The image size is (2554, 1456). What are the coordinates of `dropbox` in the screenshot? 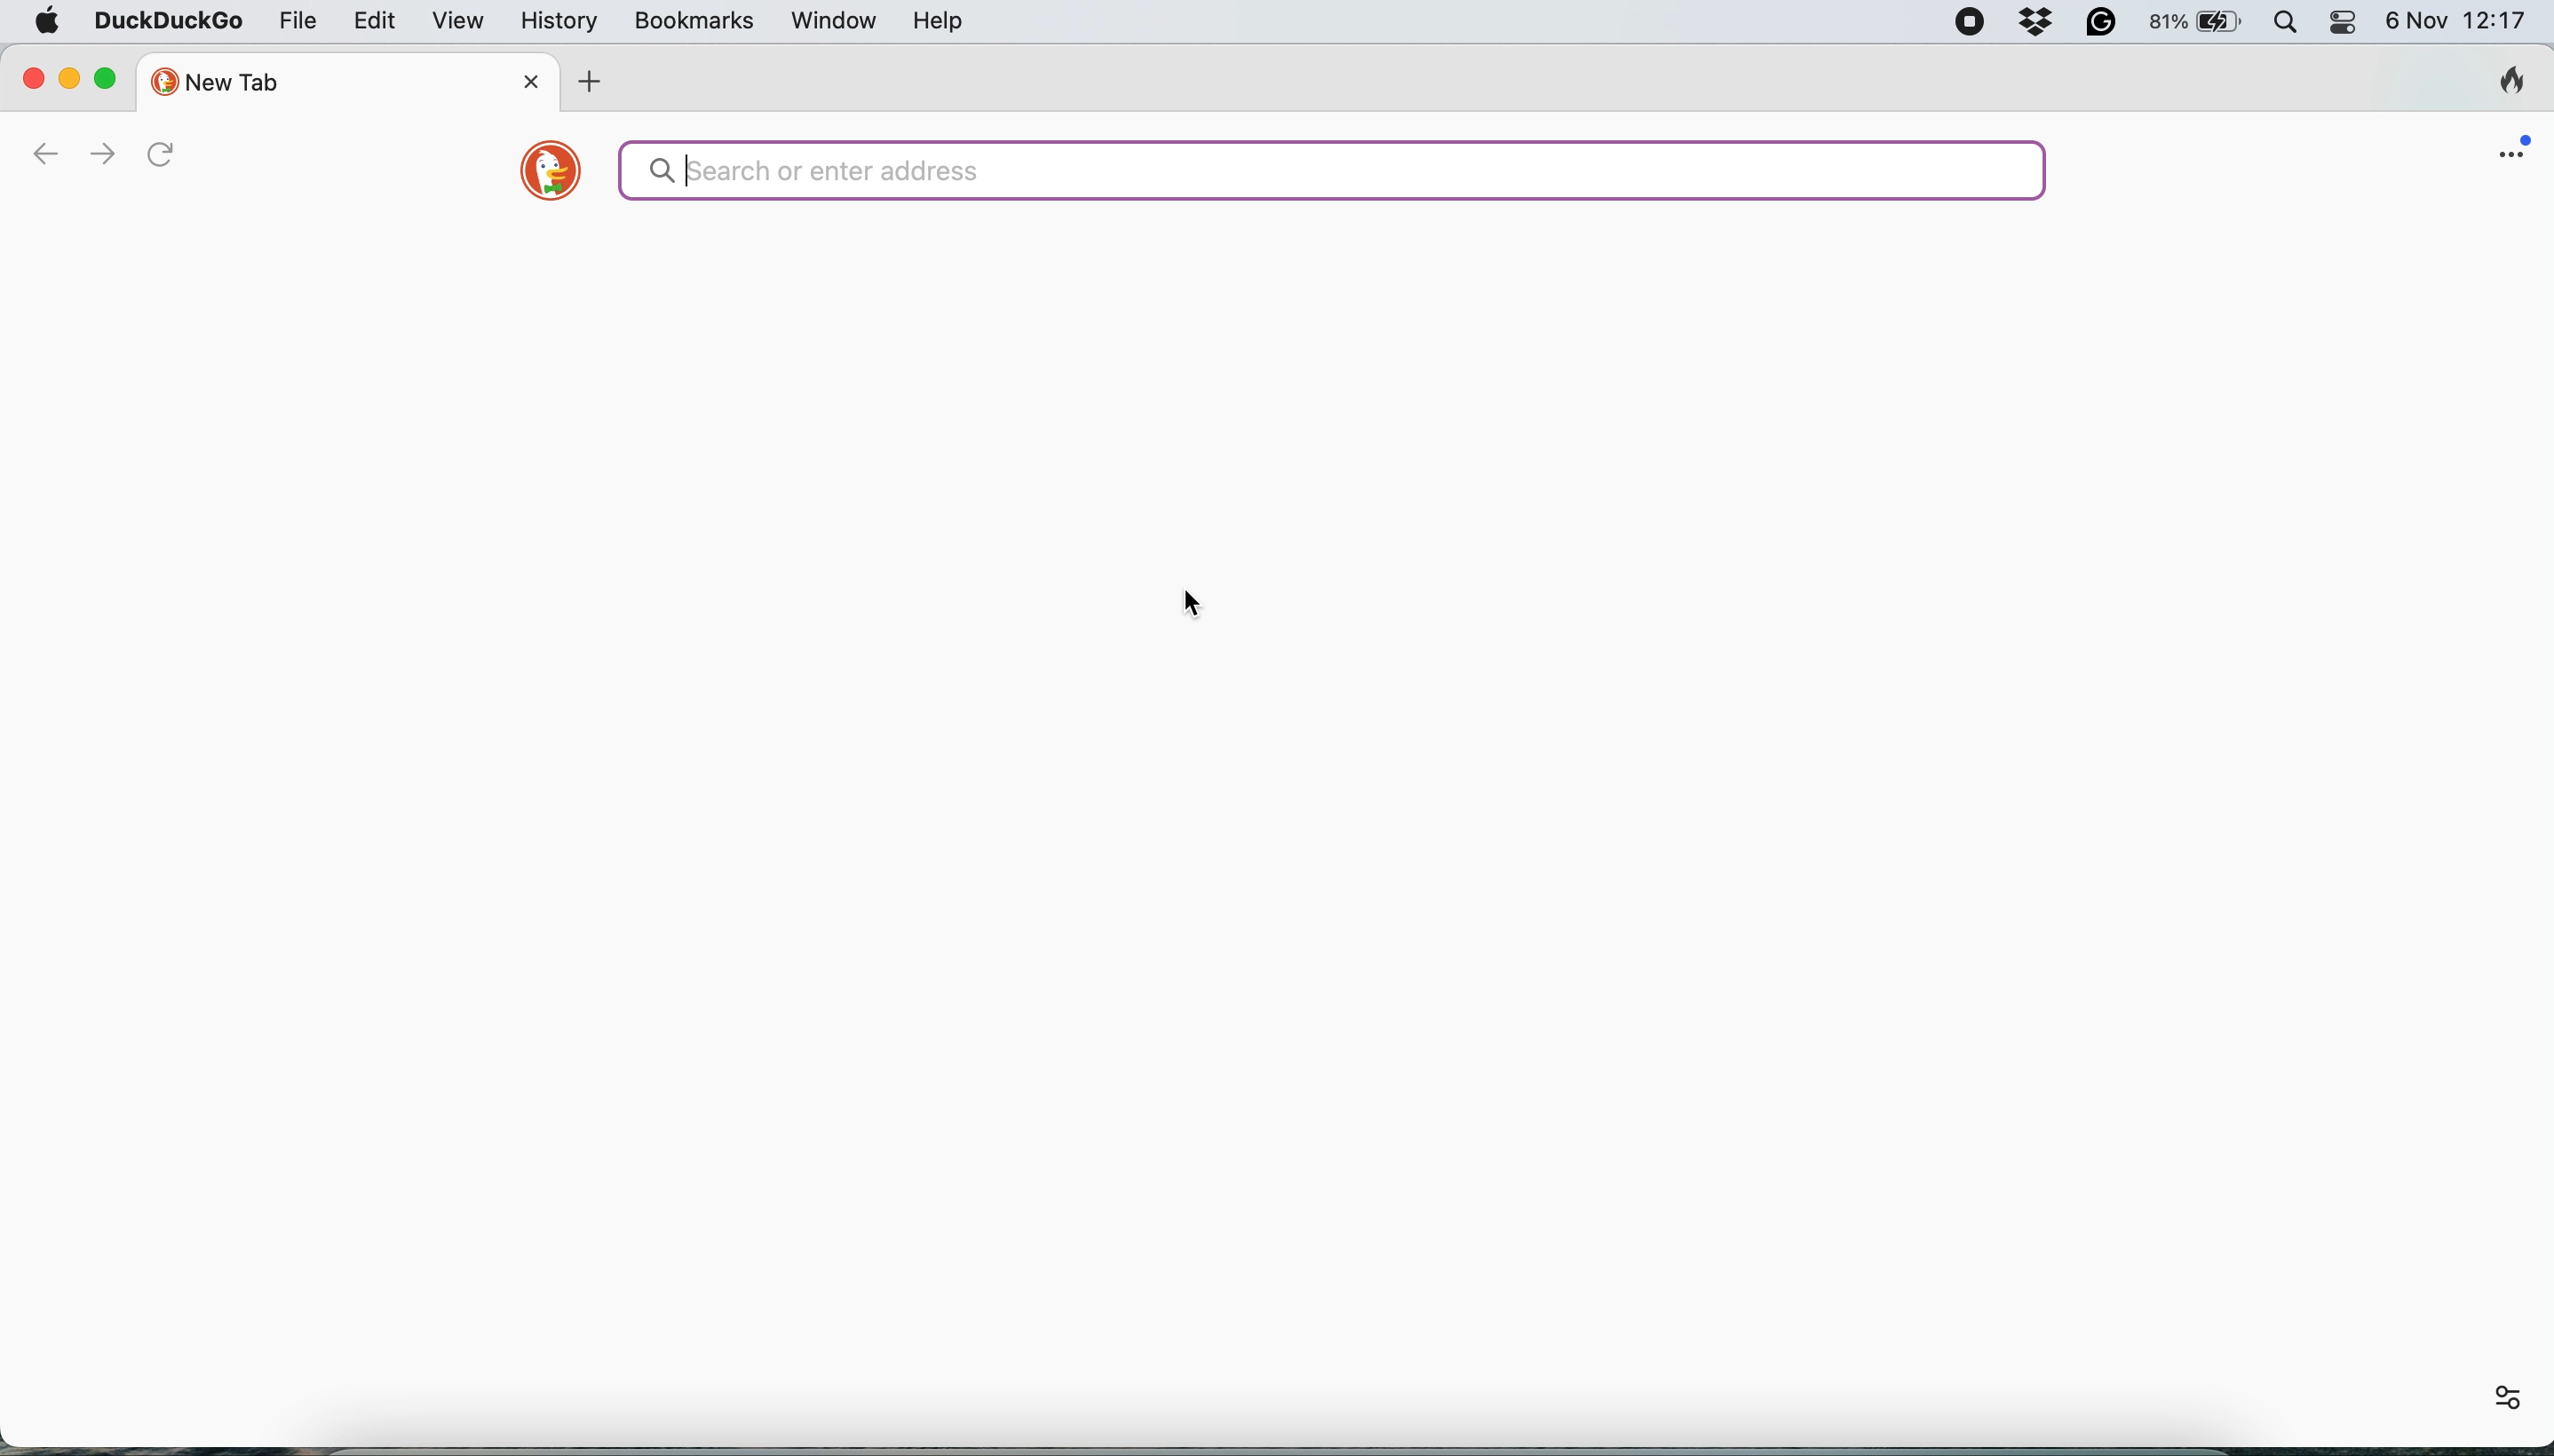 It's located at (2034, 24).